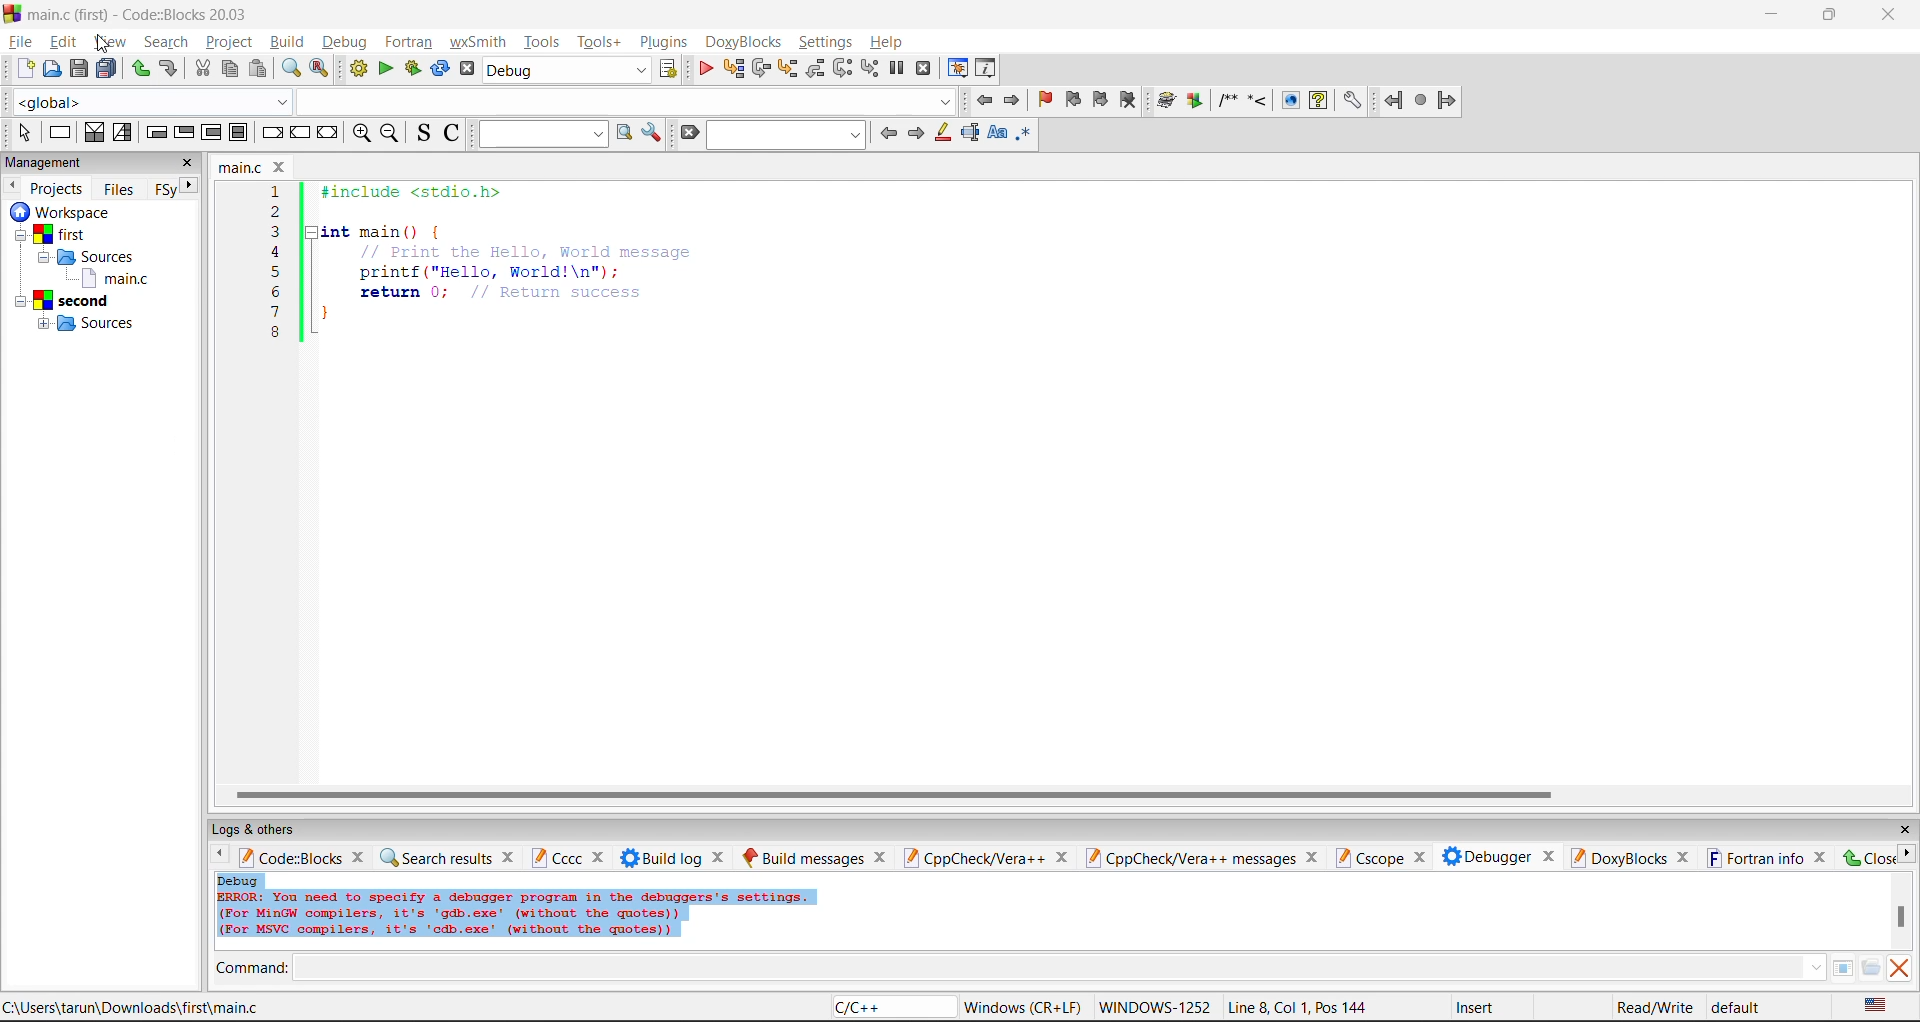 This screenshot has height=1022, width=1920. Describe the element at coordinates (1028, 134) in the screenshot. I see `use regex` at that location.